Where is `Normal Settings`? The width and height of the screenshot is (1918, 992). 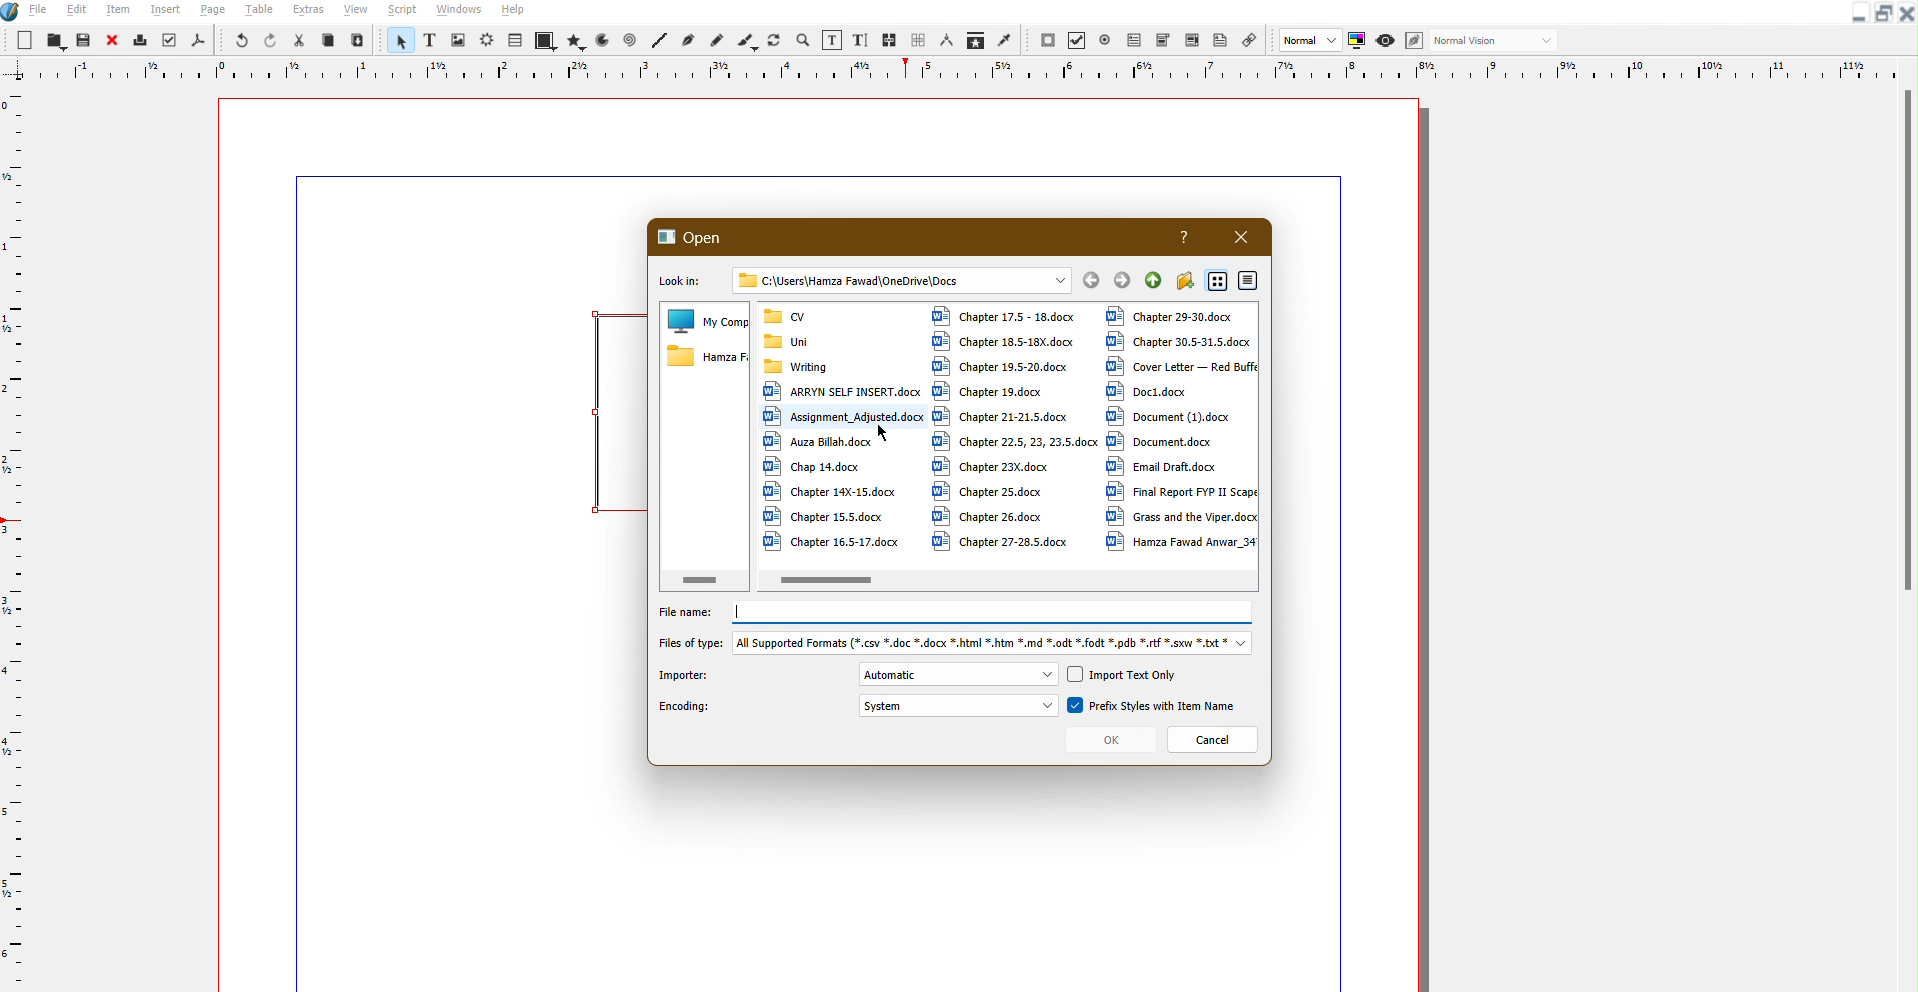 Normal Settings is located at coordinates (1323, 40).